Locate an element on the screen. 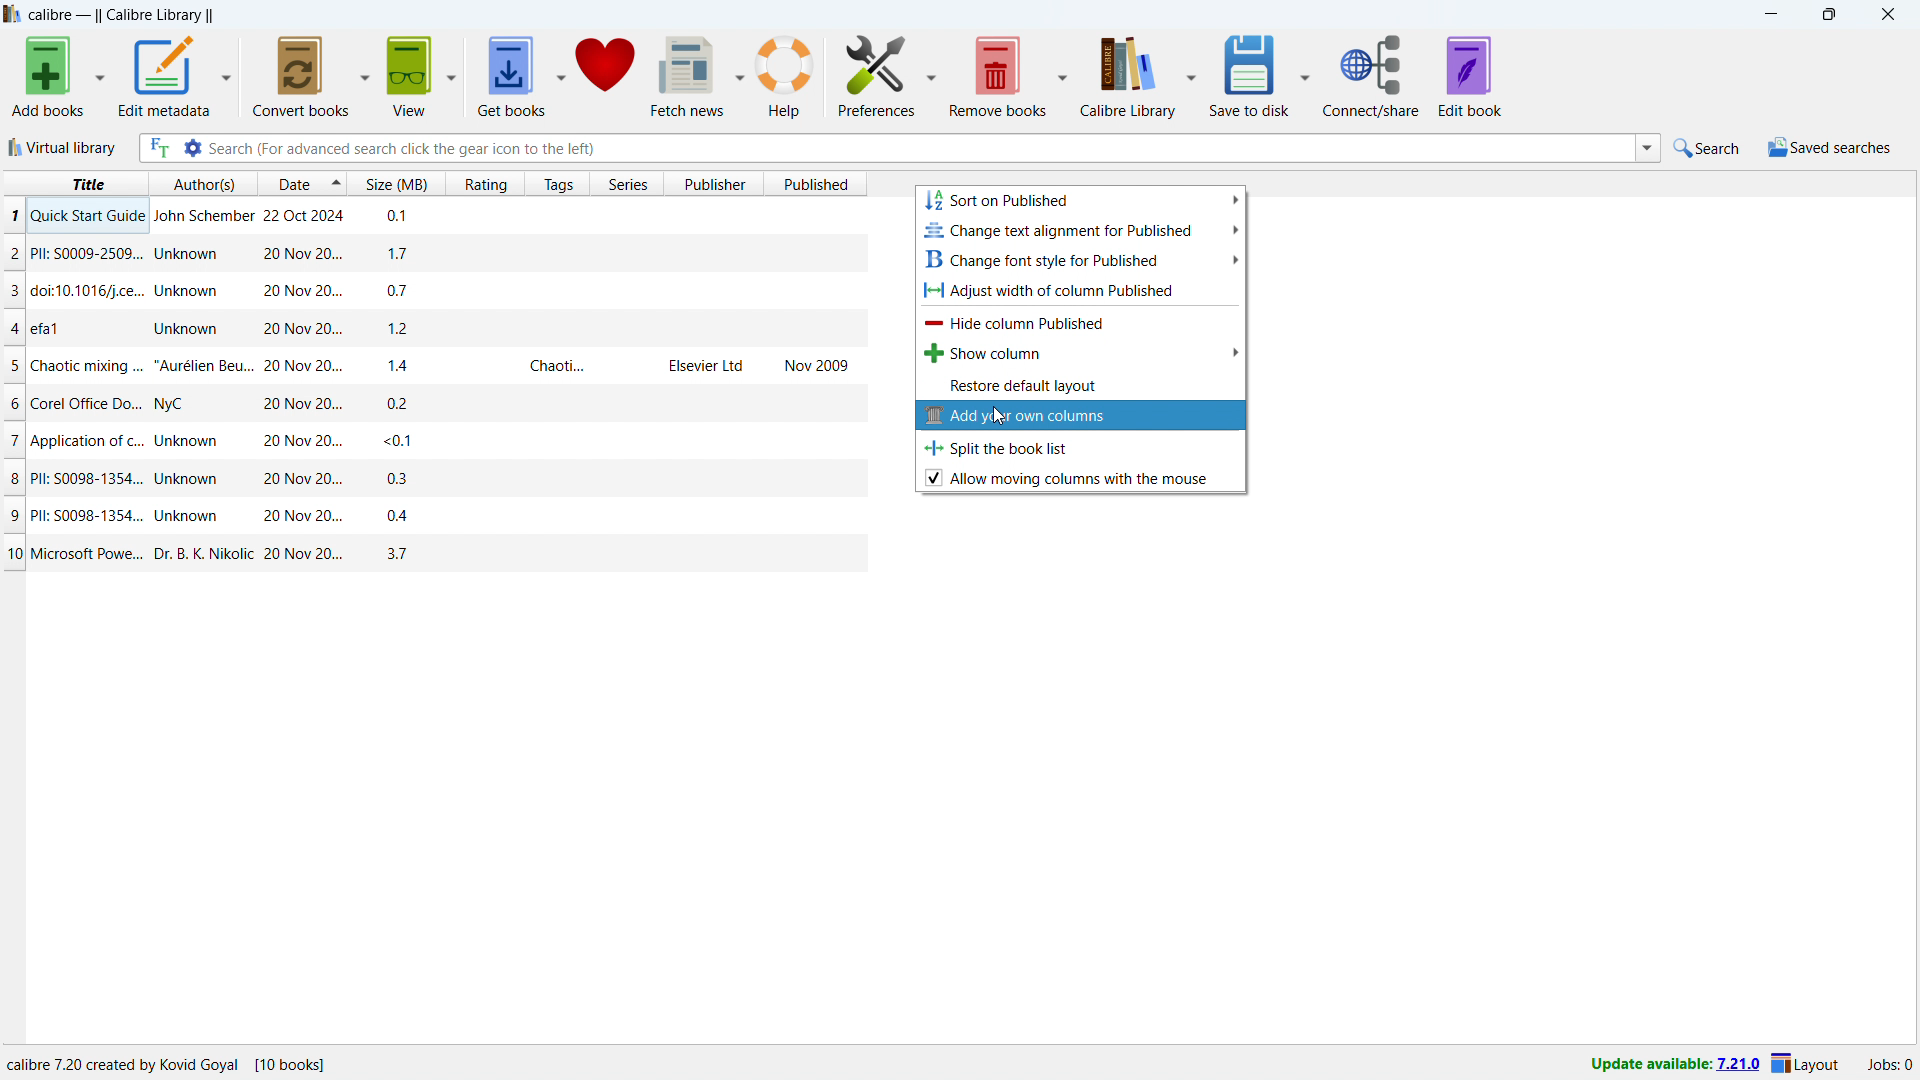 This screenshot has width=1920, height=1080. view options is located at coordinates (451, 75).